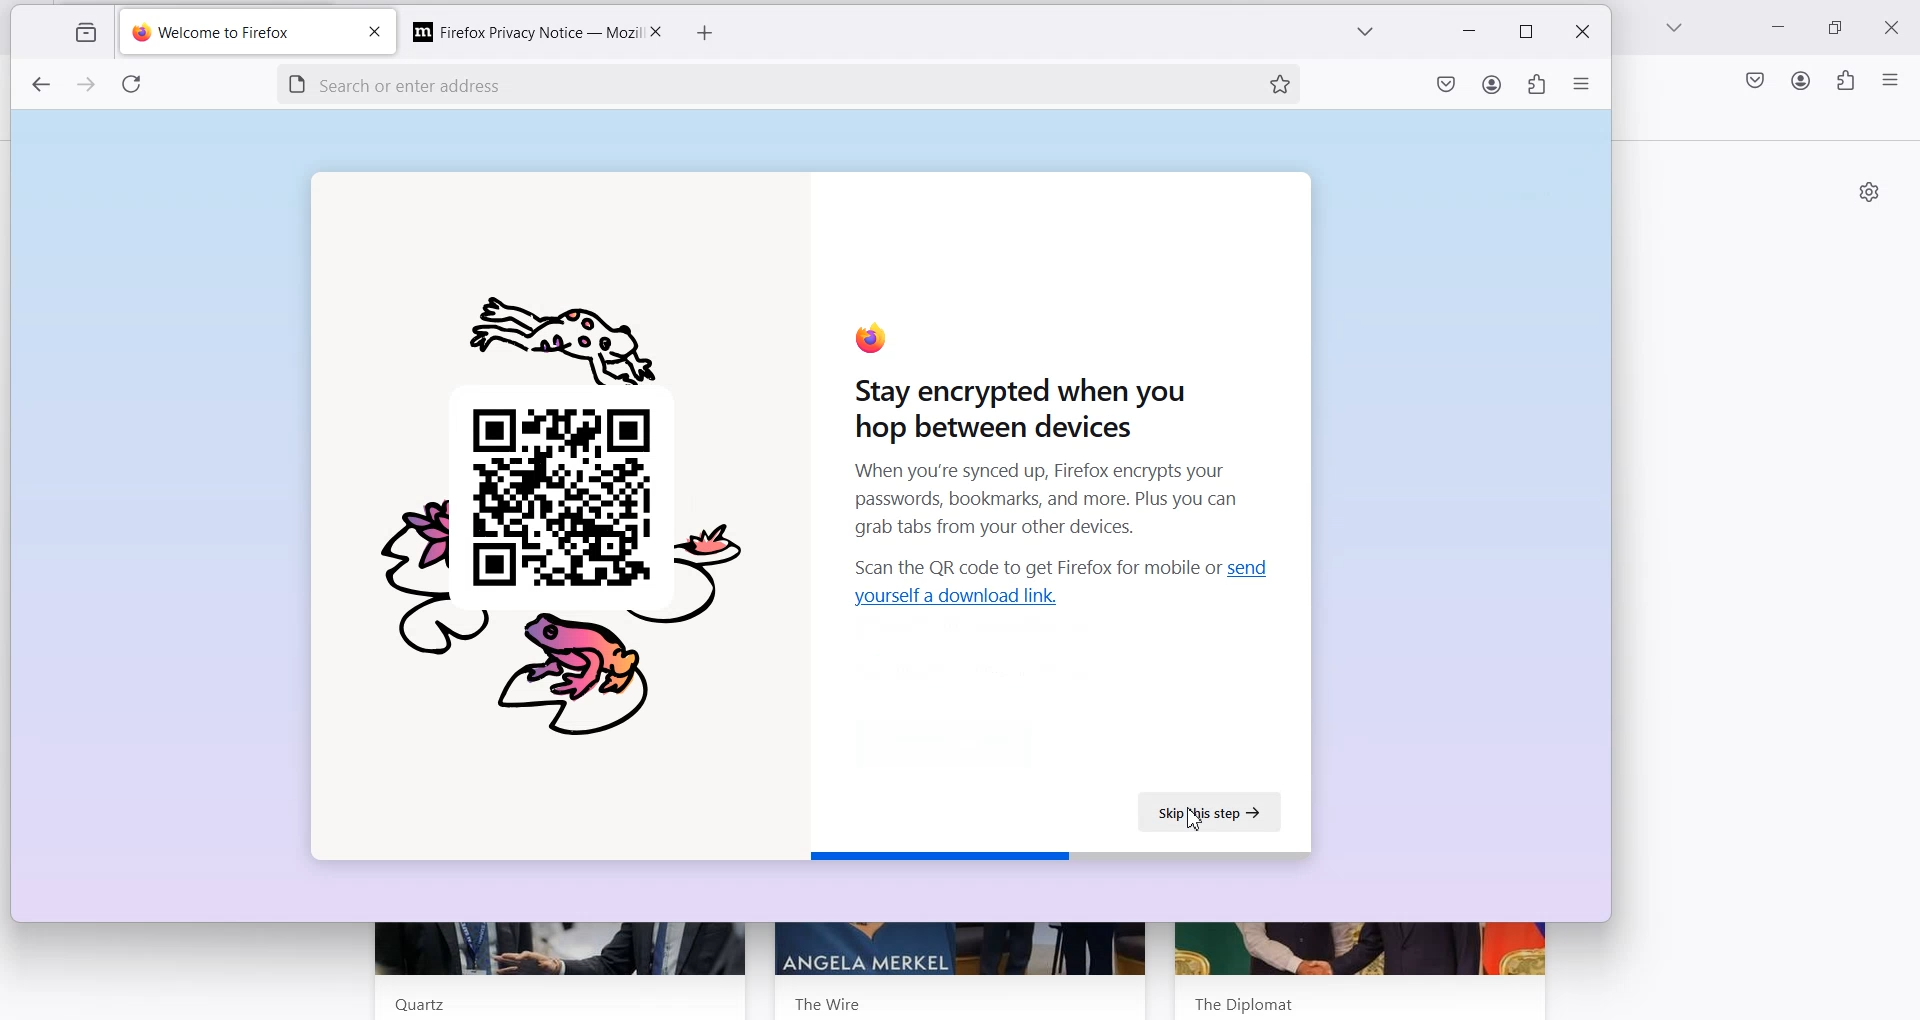 The height and width of the screenshot is (1020, 1920). Describe the element at coordinates (1780, 30) in the screenshot. I see `Minimize` at that location.